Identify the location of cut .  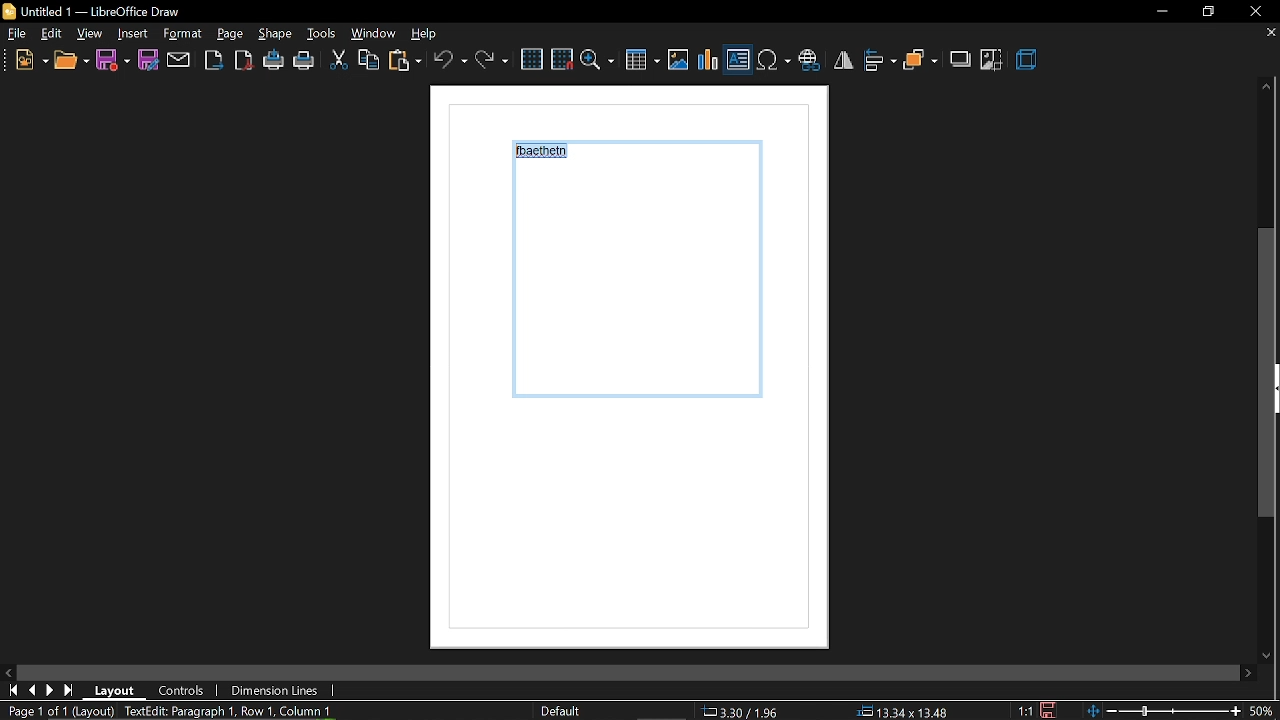
(338, 62).